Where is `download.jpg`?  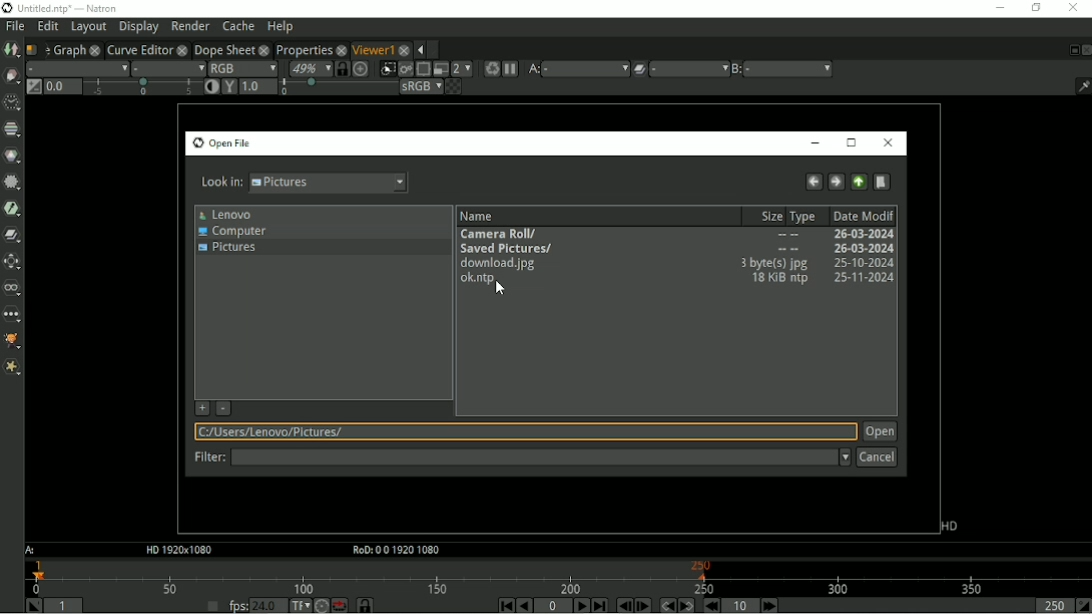
download.jpg is located at coordinates (678, 264).